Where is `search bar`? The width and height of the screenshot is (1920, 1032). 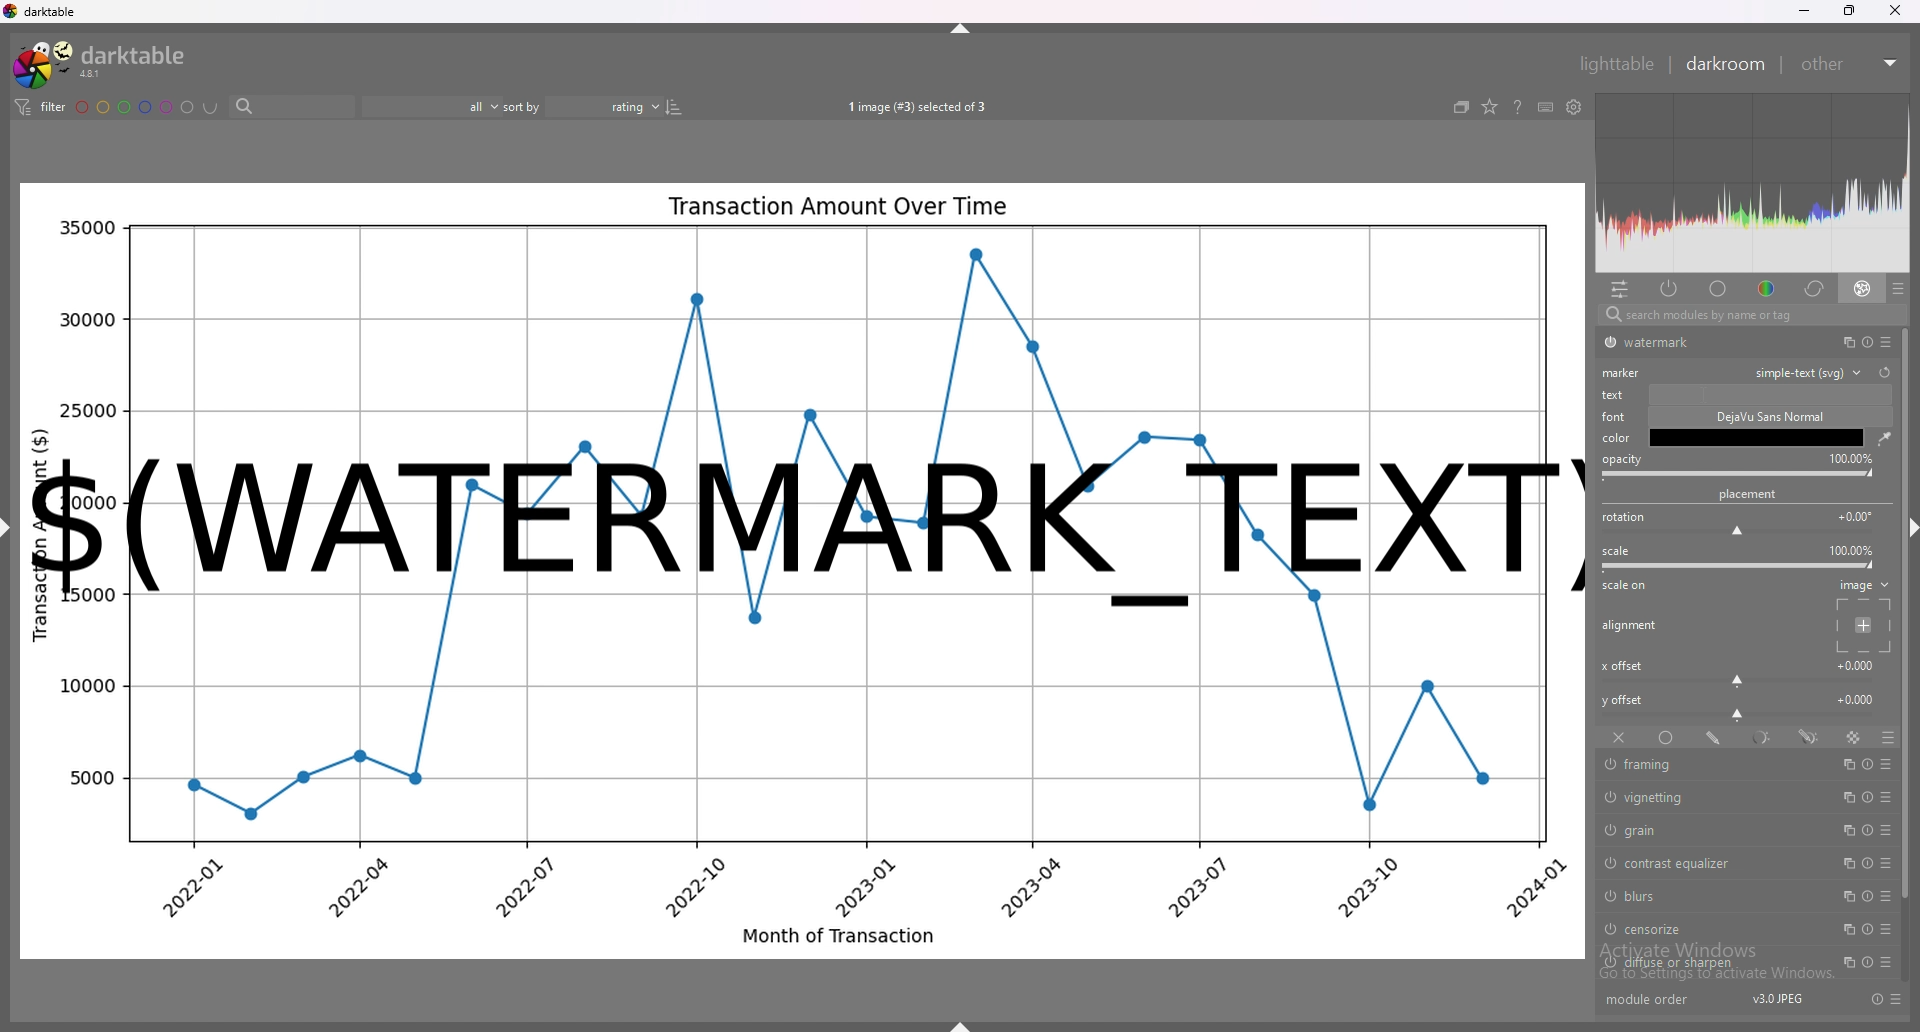 search bar is located at coordinates (287, 108).